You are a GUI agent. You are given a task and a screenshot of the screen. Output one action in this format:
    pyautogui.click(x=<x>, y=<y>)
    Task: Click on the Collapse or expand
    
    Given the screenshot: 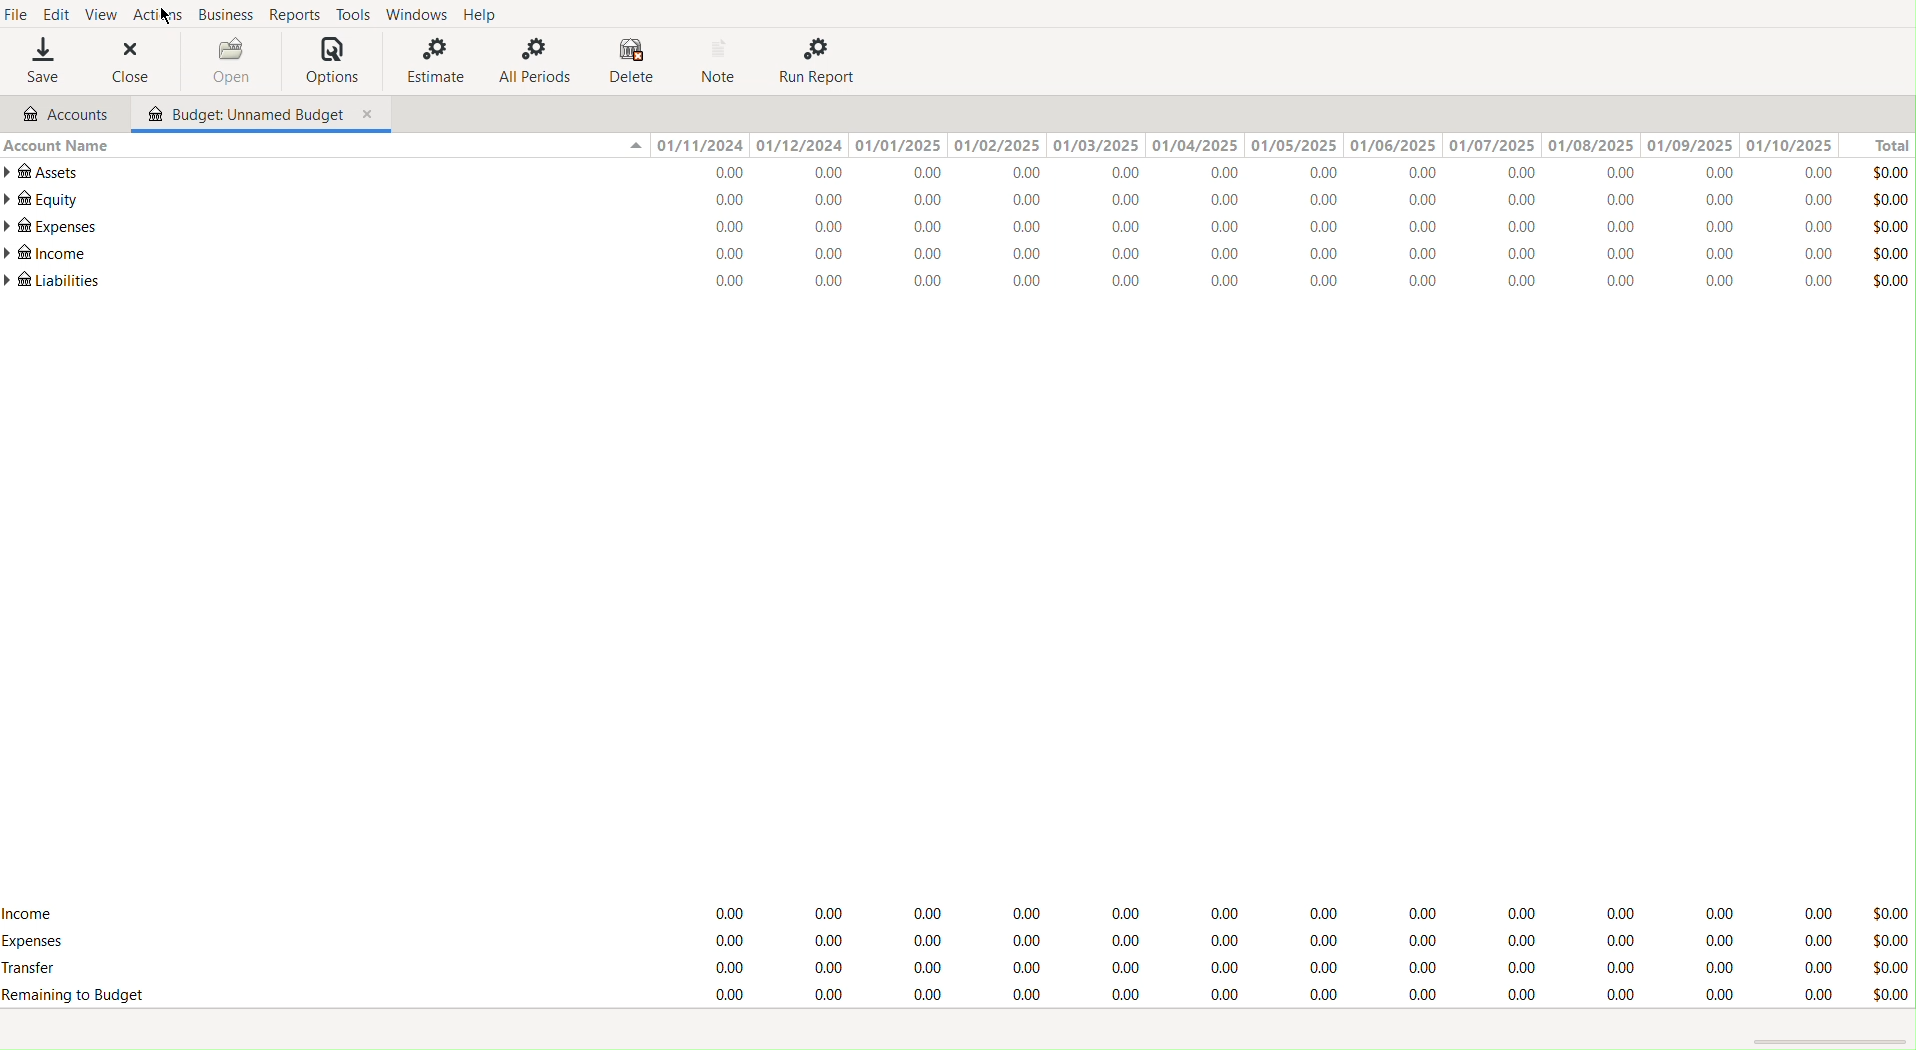 What is the action you would take?
    pyautogui.click(x=634, y=147)
    